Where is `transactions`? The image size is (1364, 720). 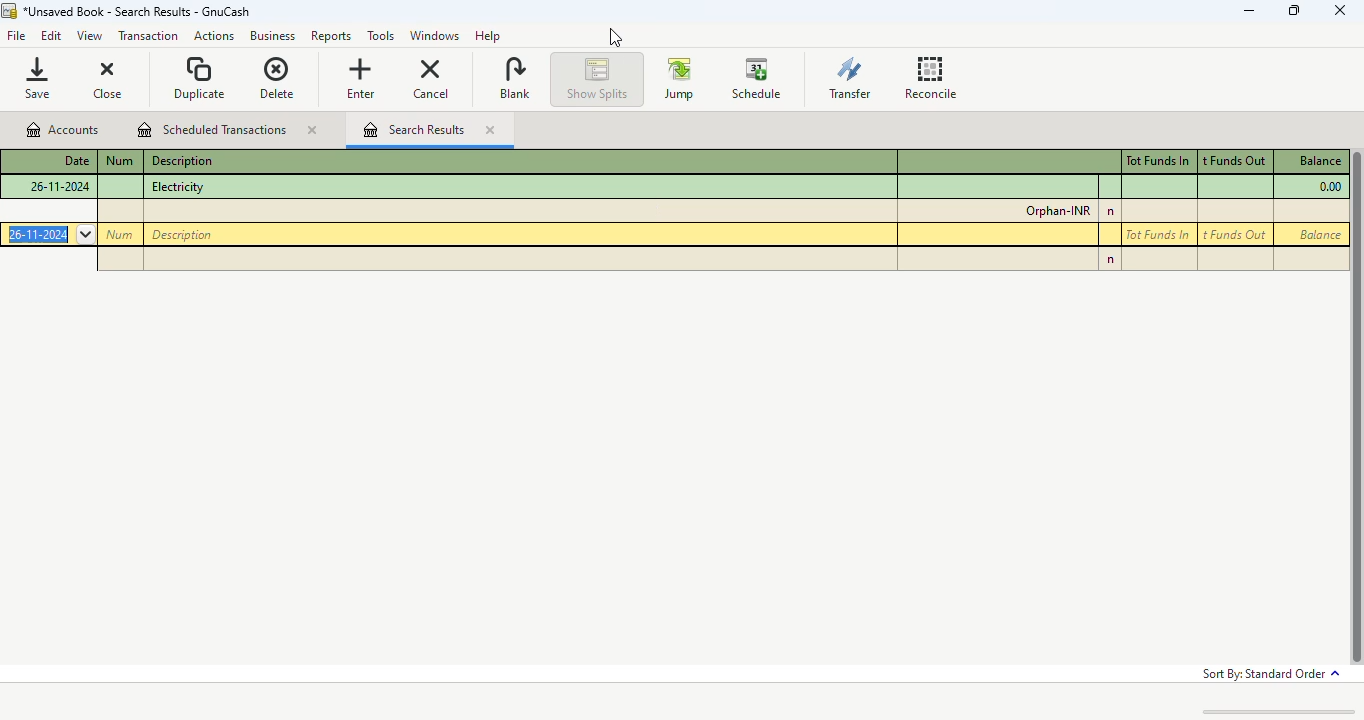 transactions is located at coordinates (149, 36).